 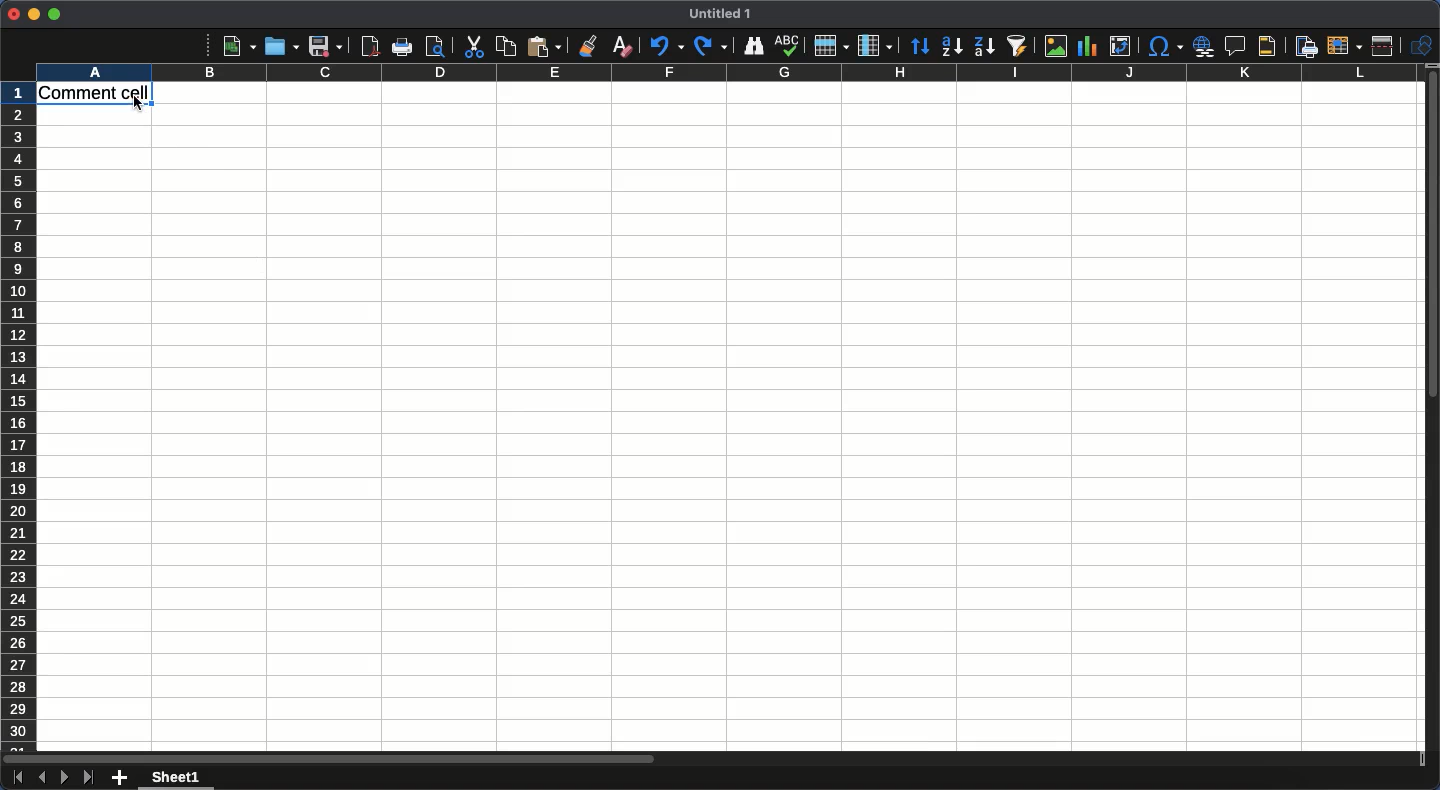 What do you see at coordinates (544, 45) in the screenshot?
I see `Paste` at bounding box center [544, 45].